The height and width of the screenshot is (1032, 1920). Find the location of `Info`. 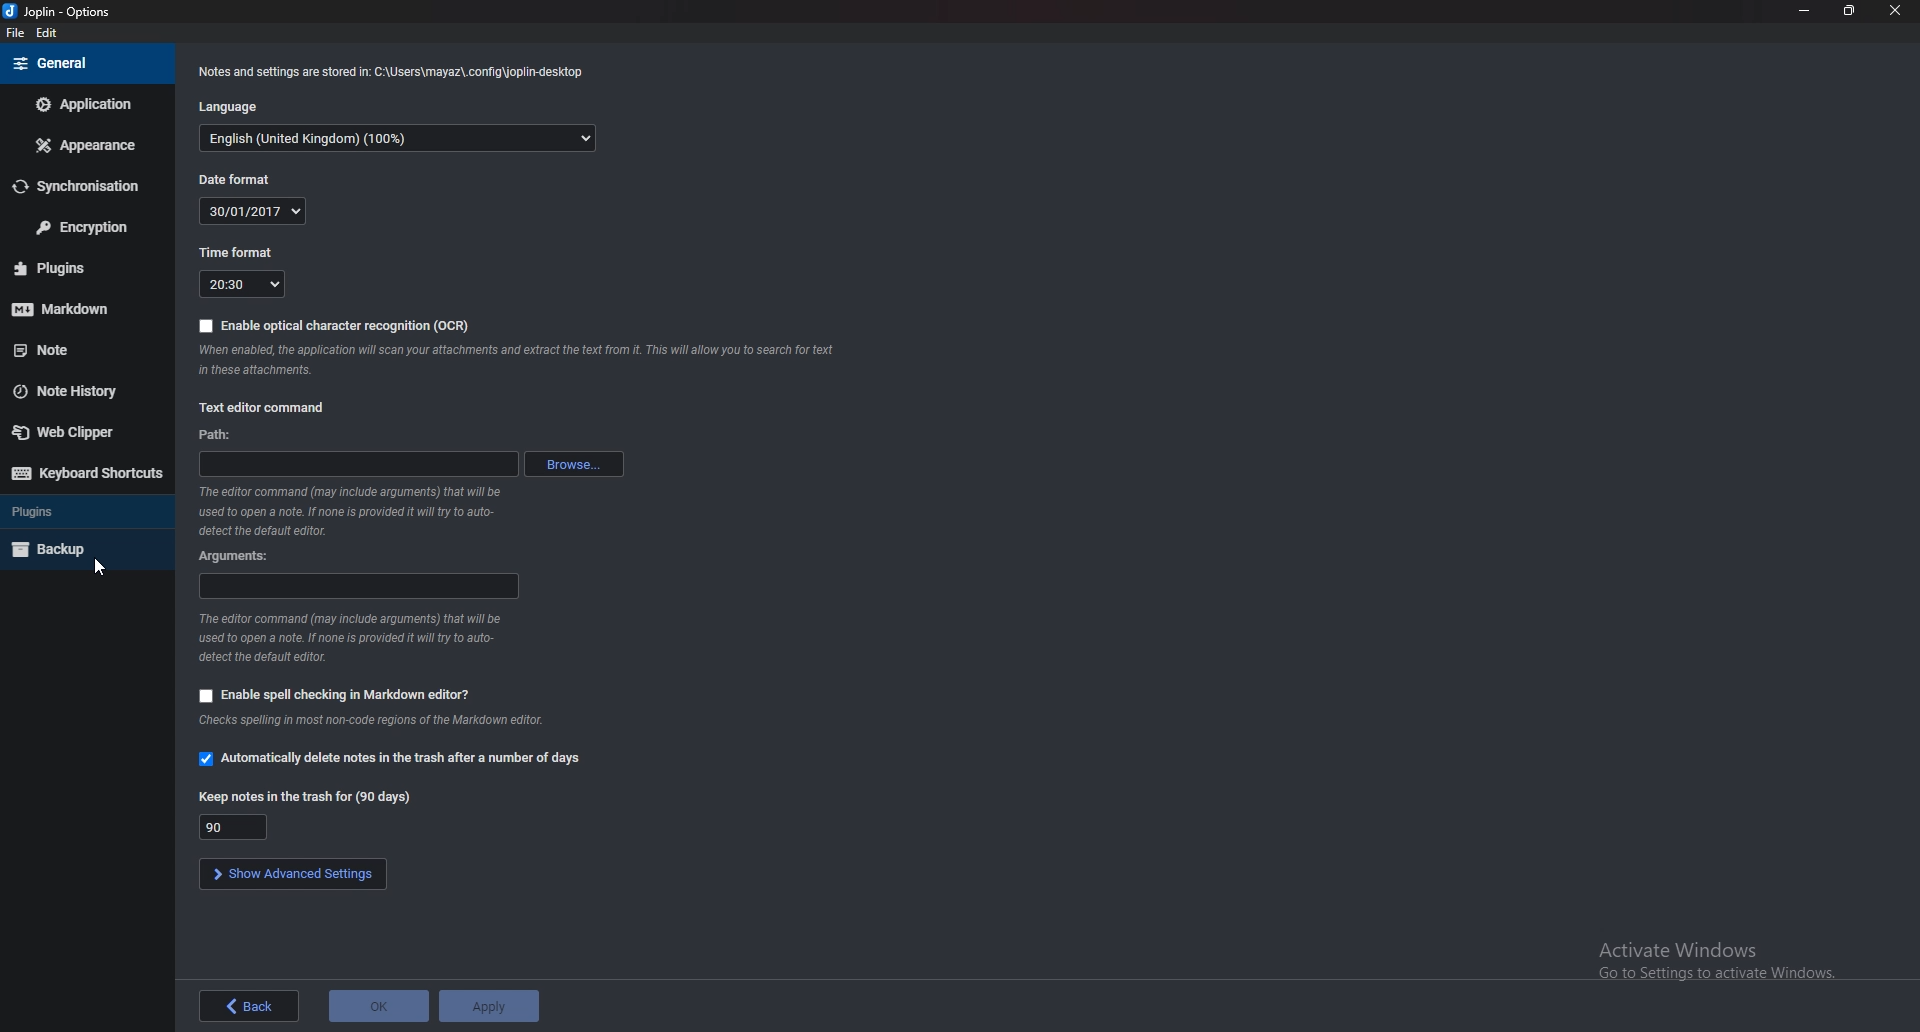

Info is located at coordinates (519, 358).